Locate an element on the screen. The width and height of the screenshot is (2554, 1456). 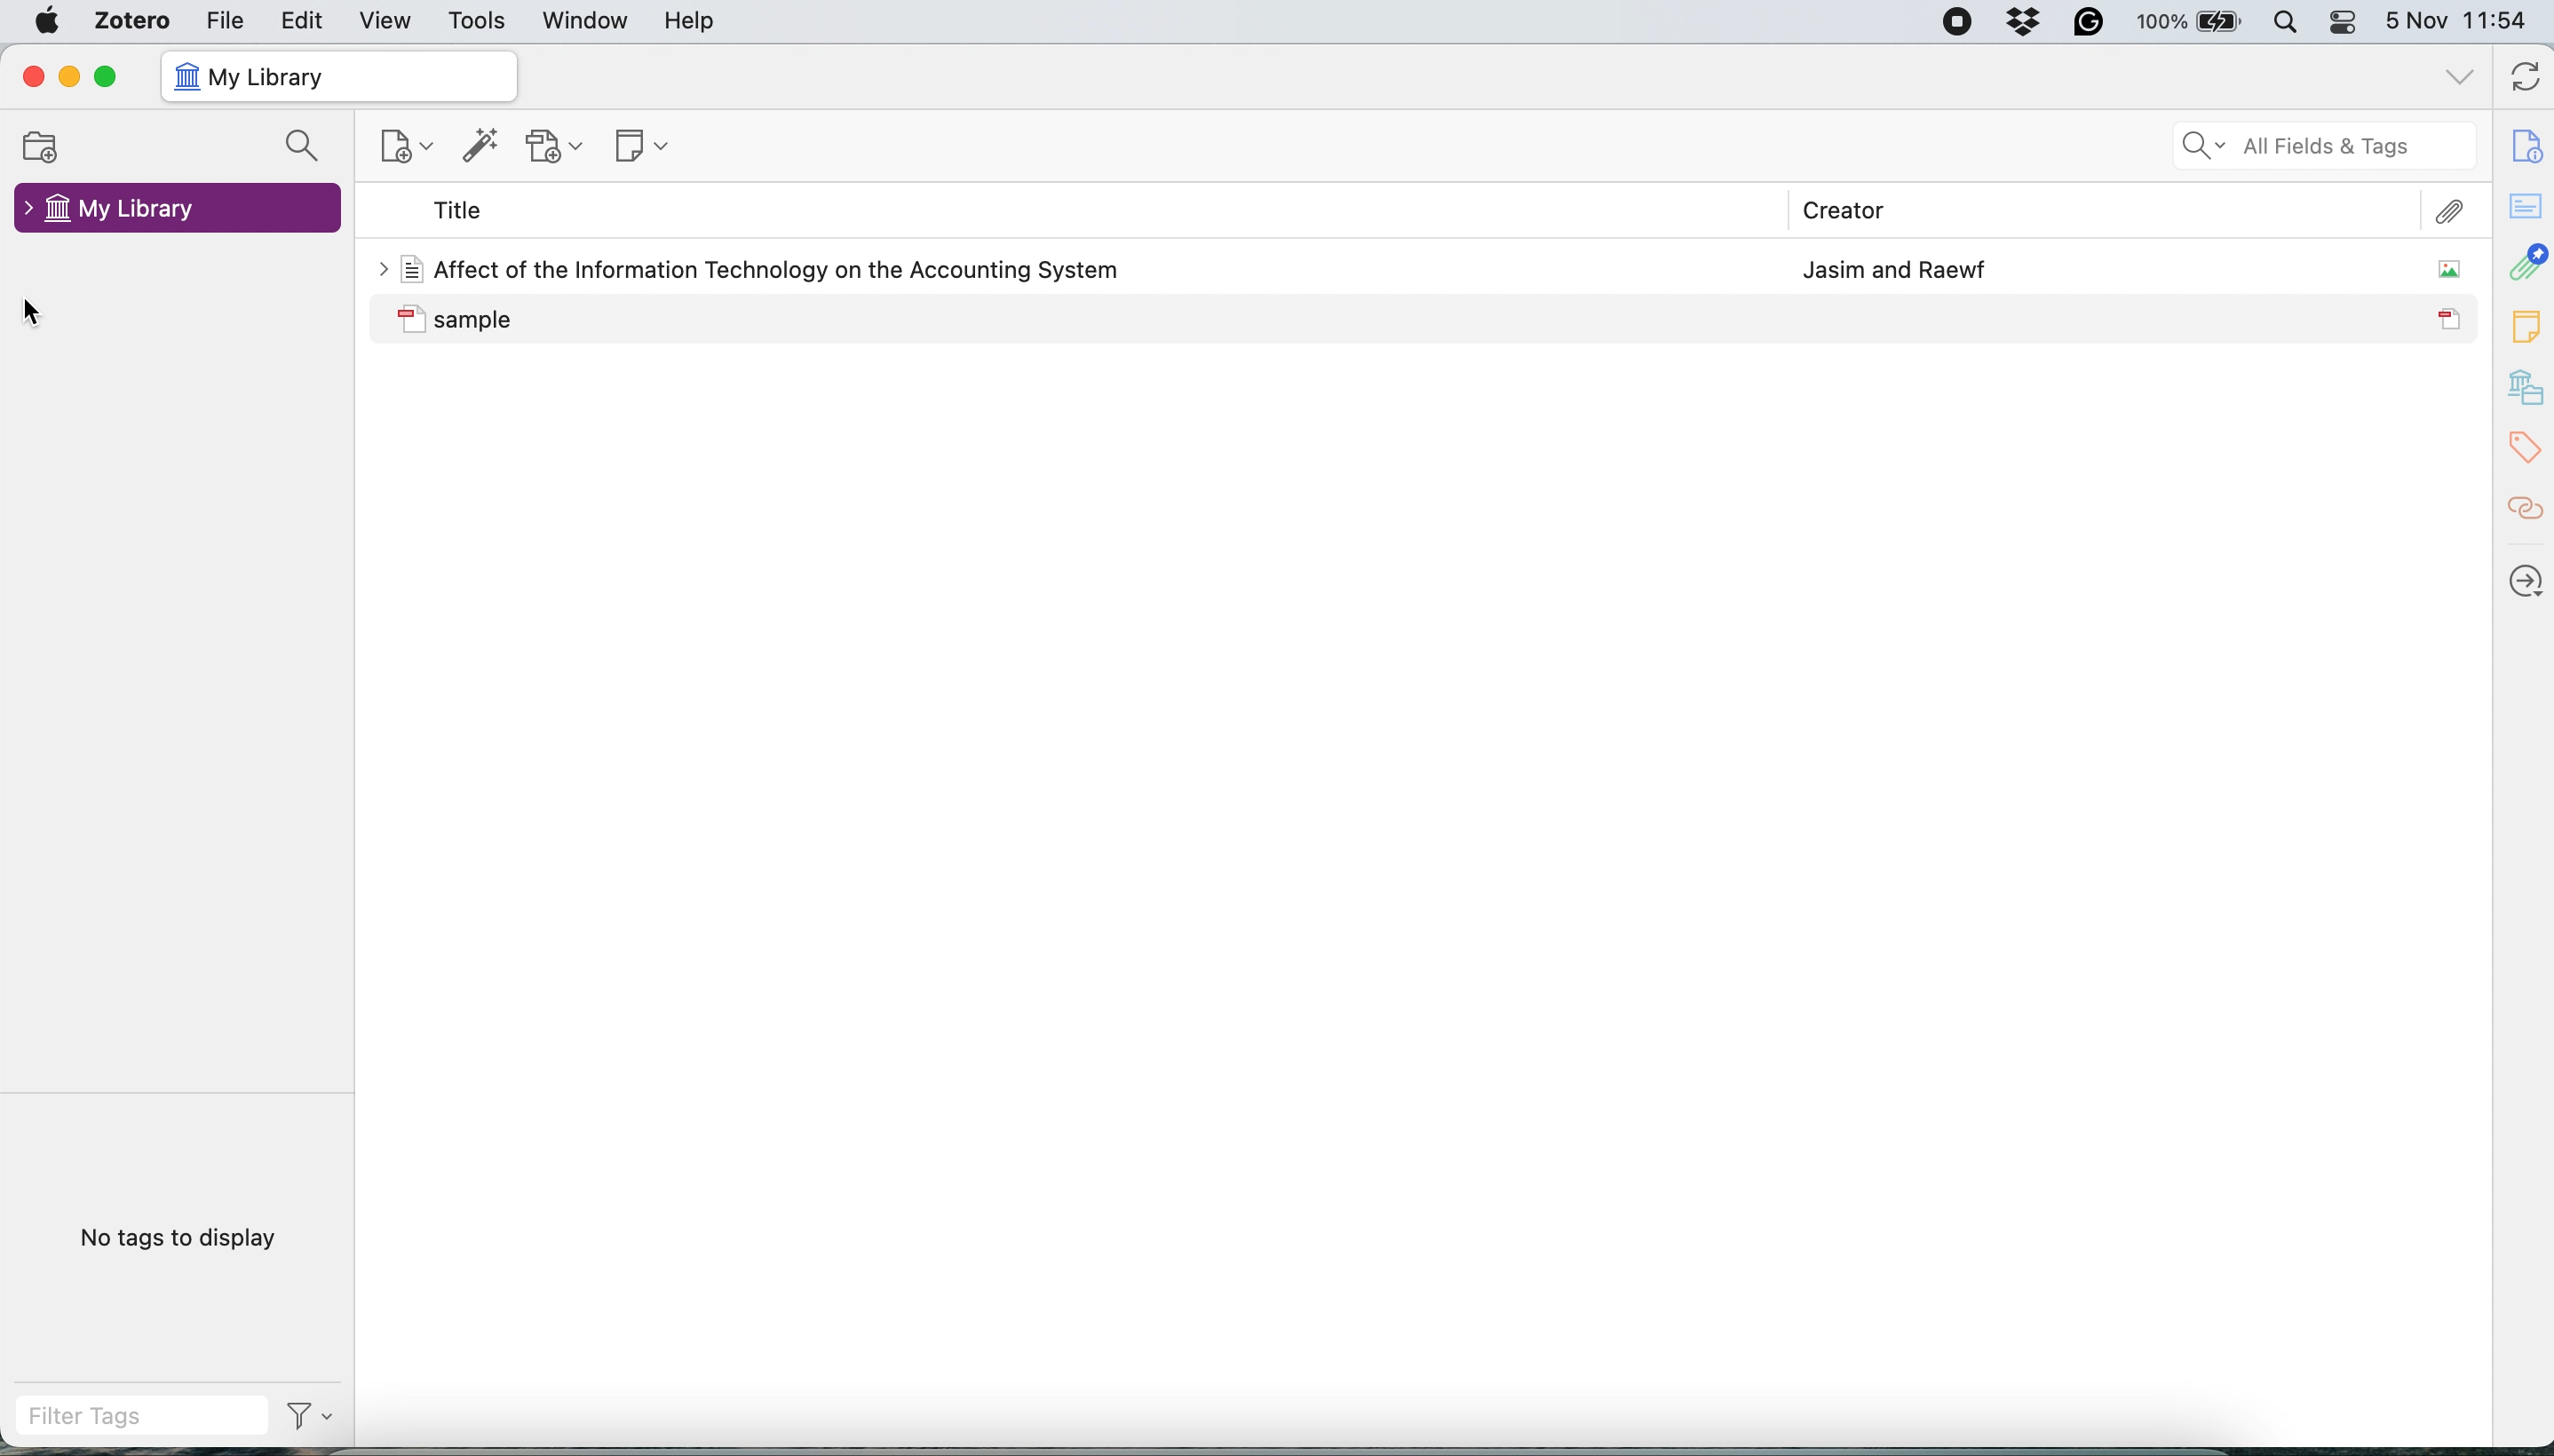
help is located at coordinates (692, 22).